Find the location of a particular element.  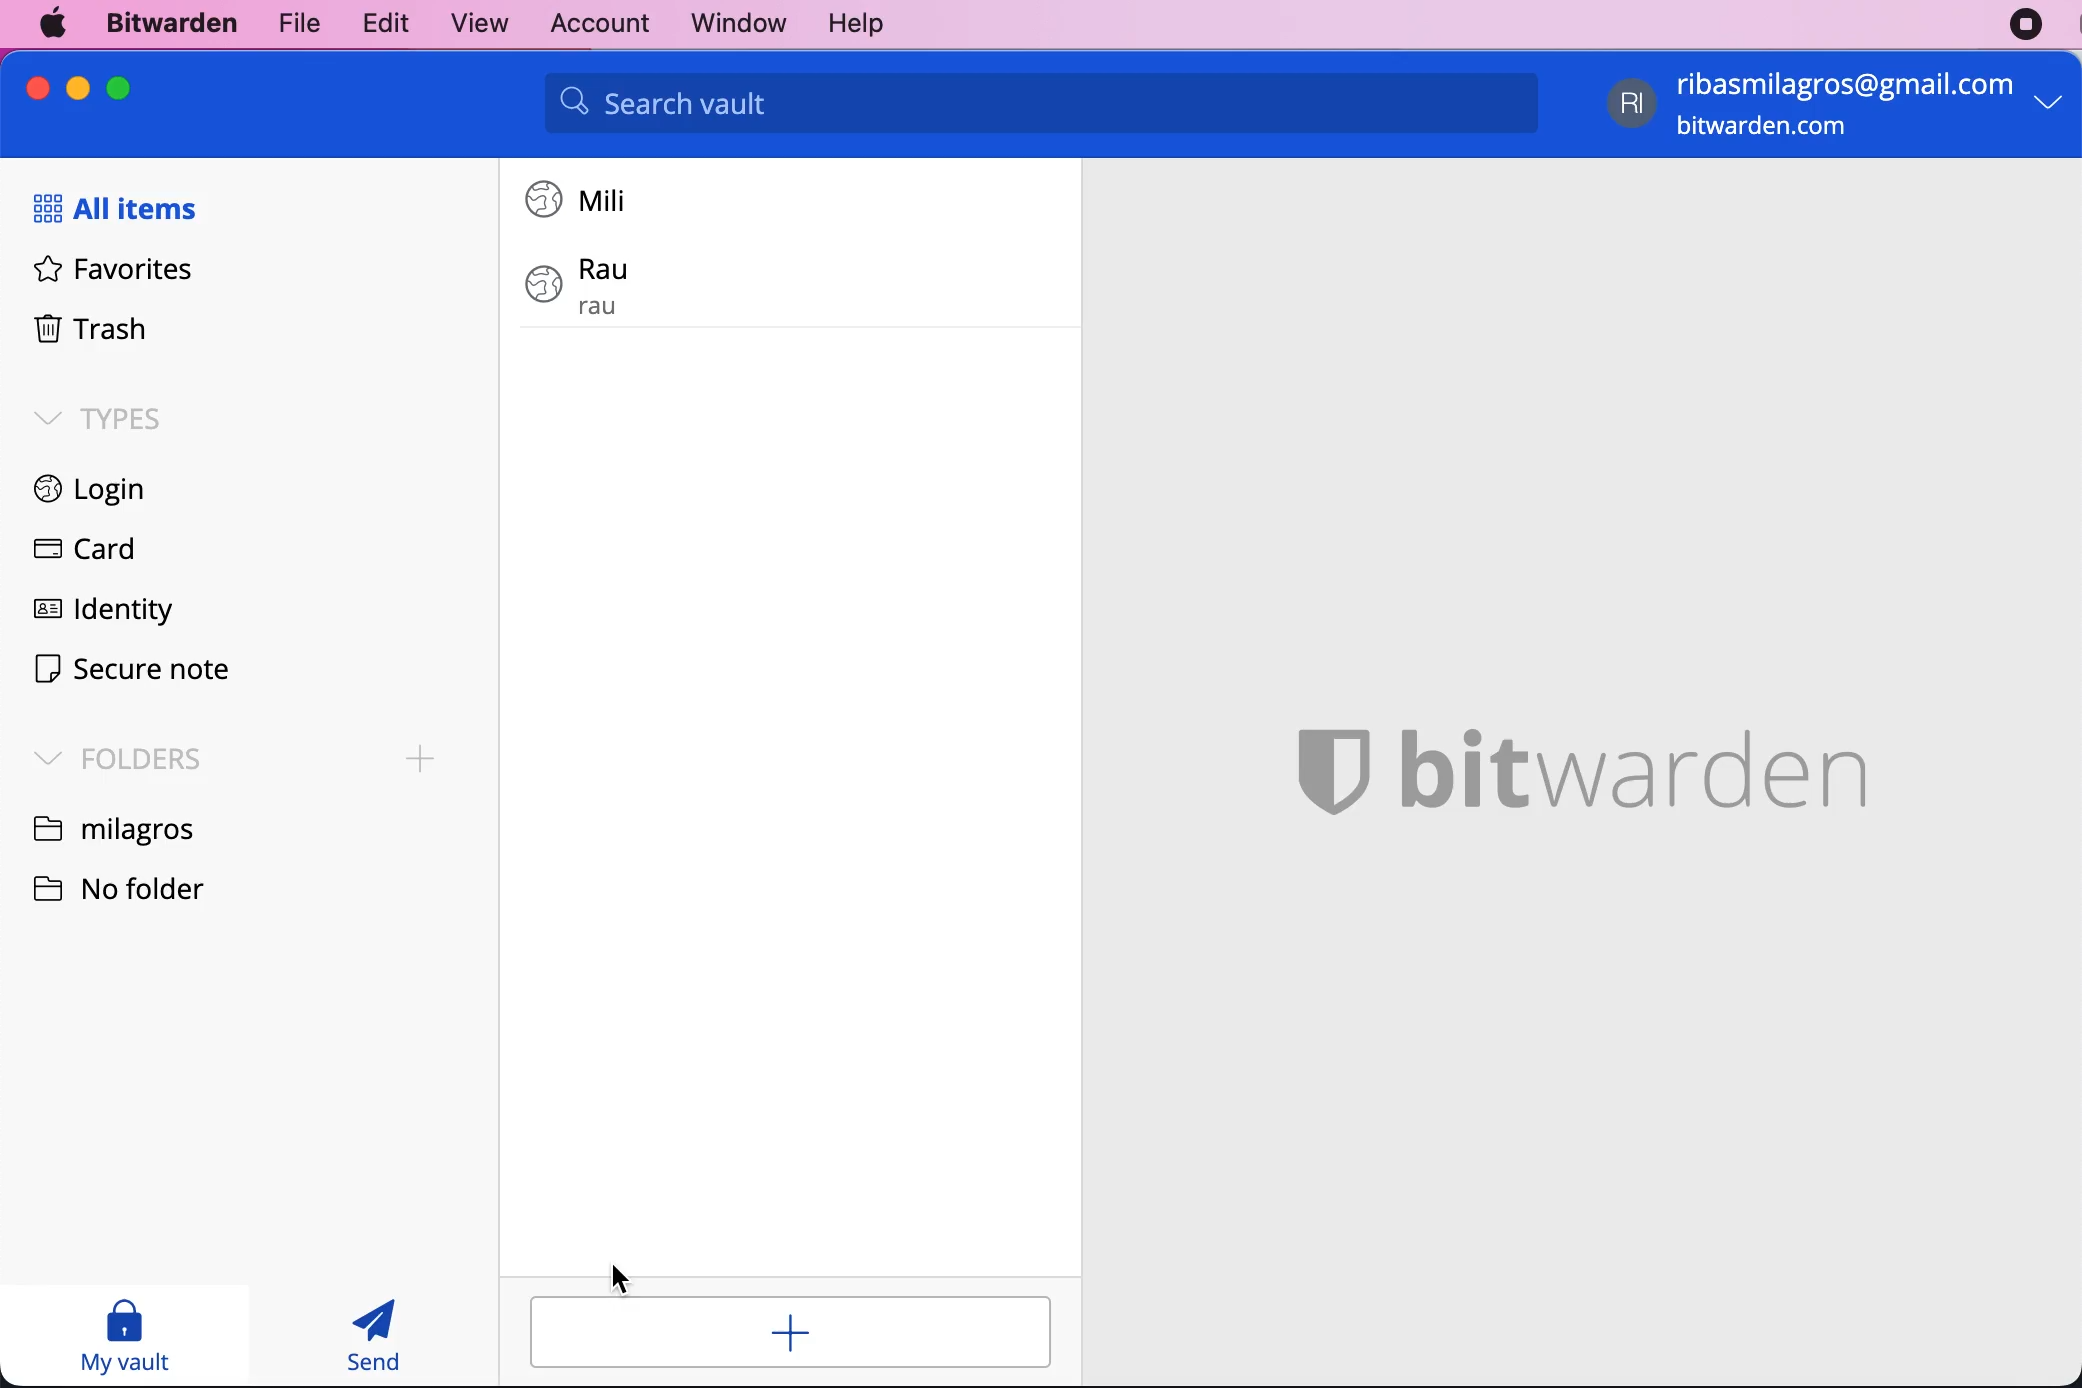

types is located at coordinates (98, 417).